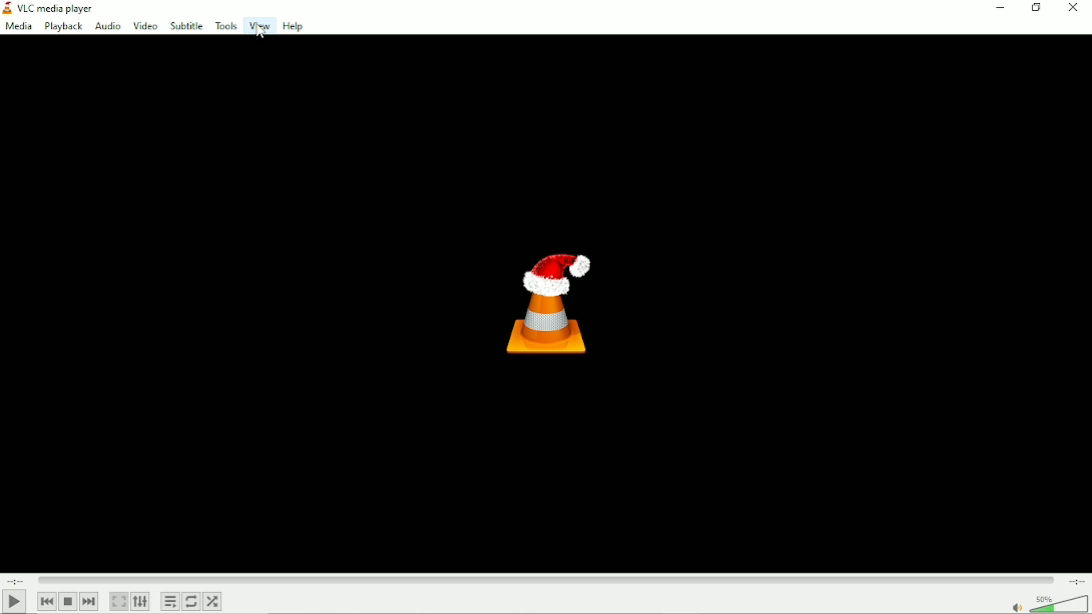  Describe the element at coordinates (107, 26) in the screenshot. I see `Audio` at that location.